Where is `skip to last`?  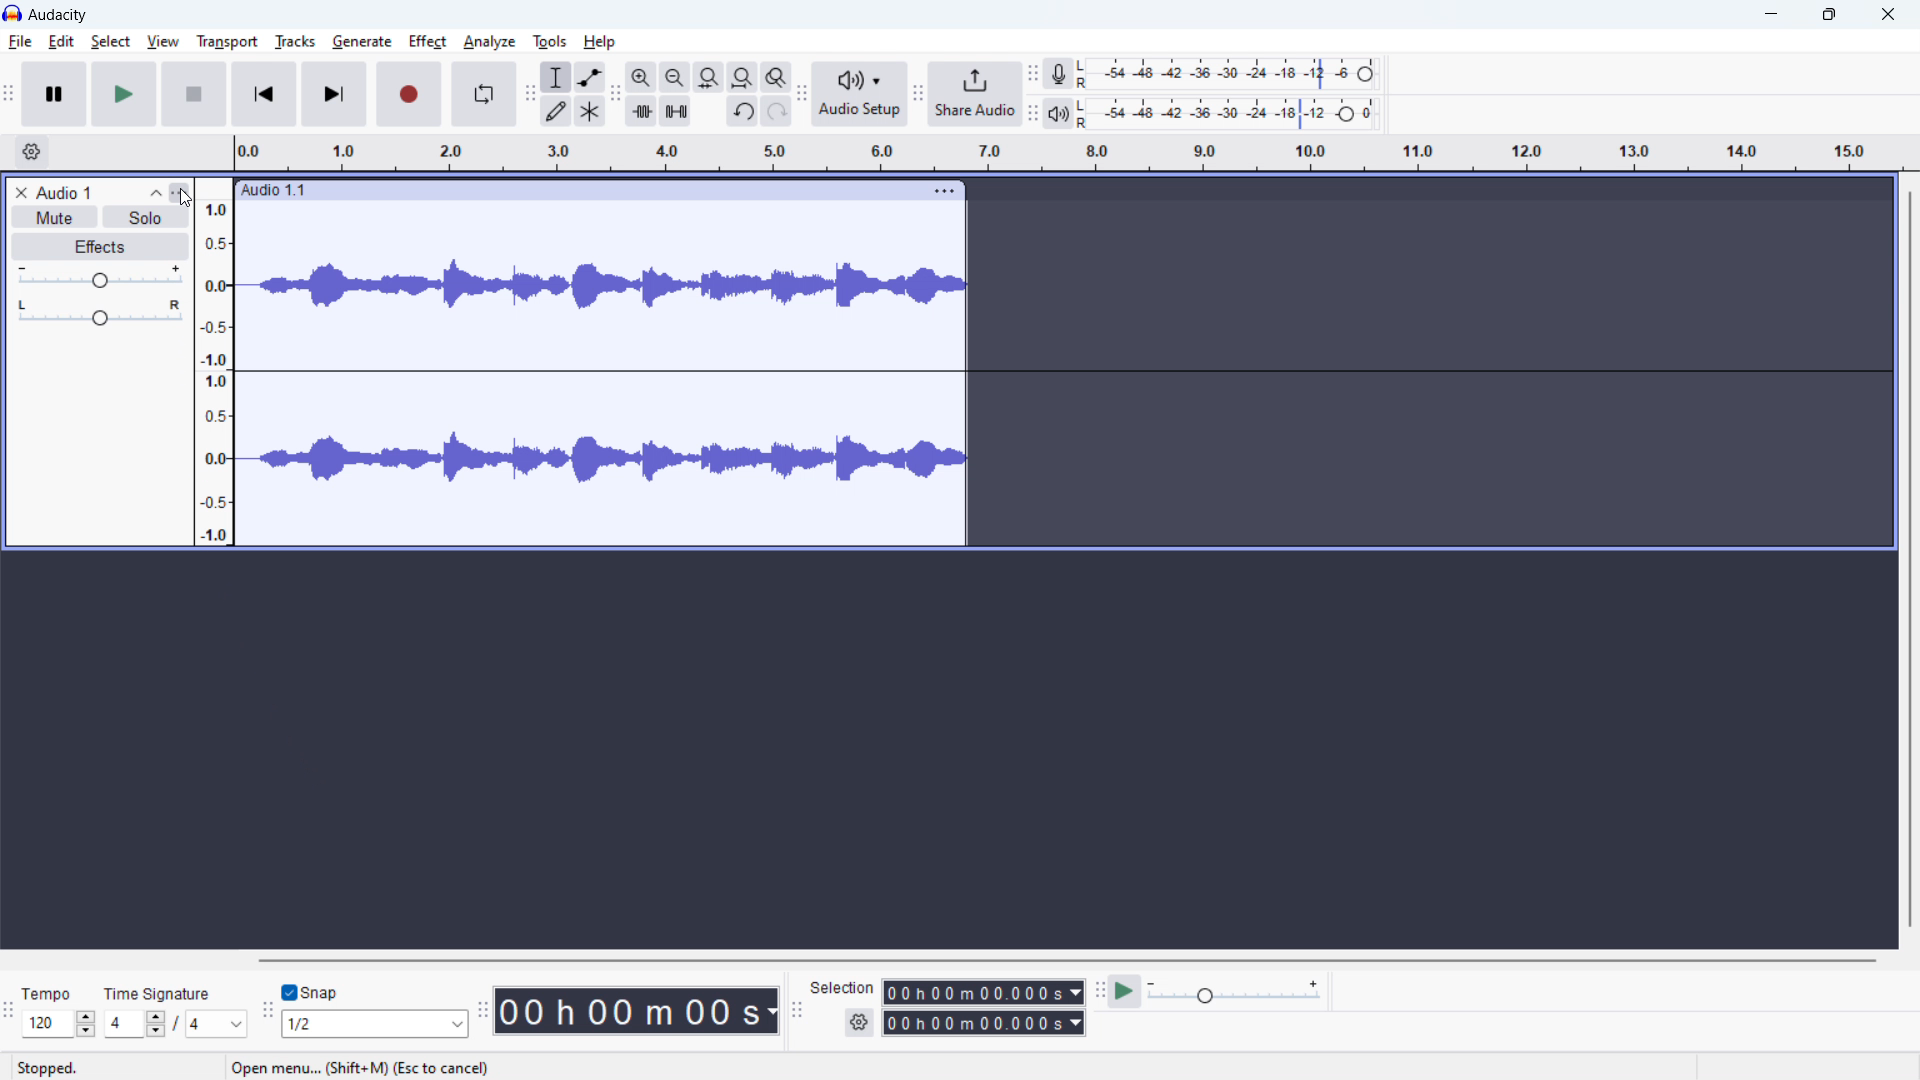 skip to last is located at coordinates (336, 94).